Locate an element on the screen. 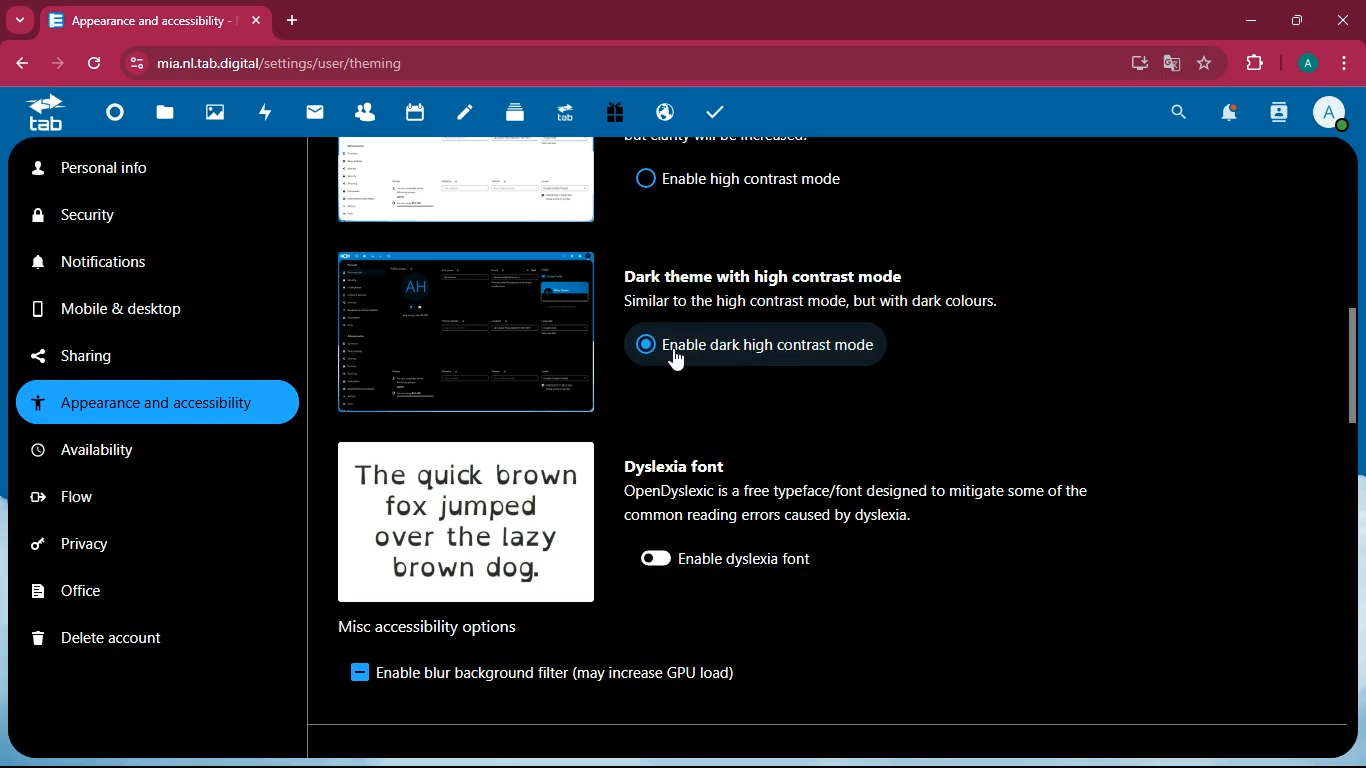  security is located at coordinates (136, 216).